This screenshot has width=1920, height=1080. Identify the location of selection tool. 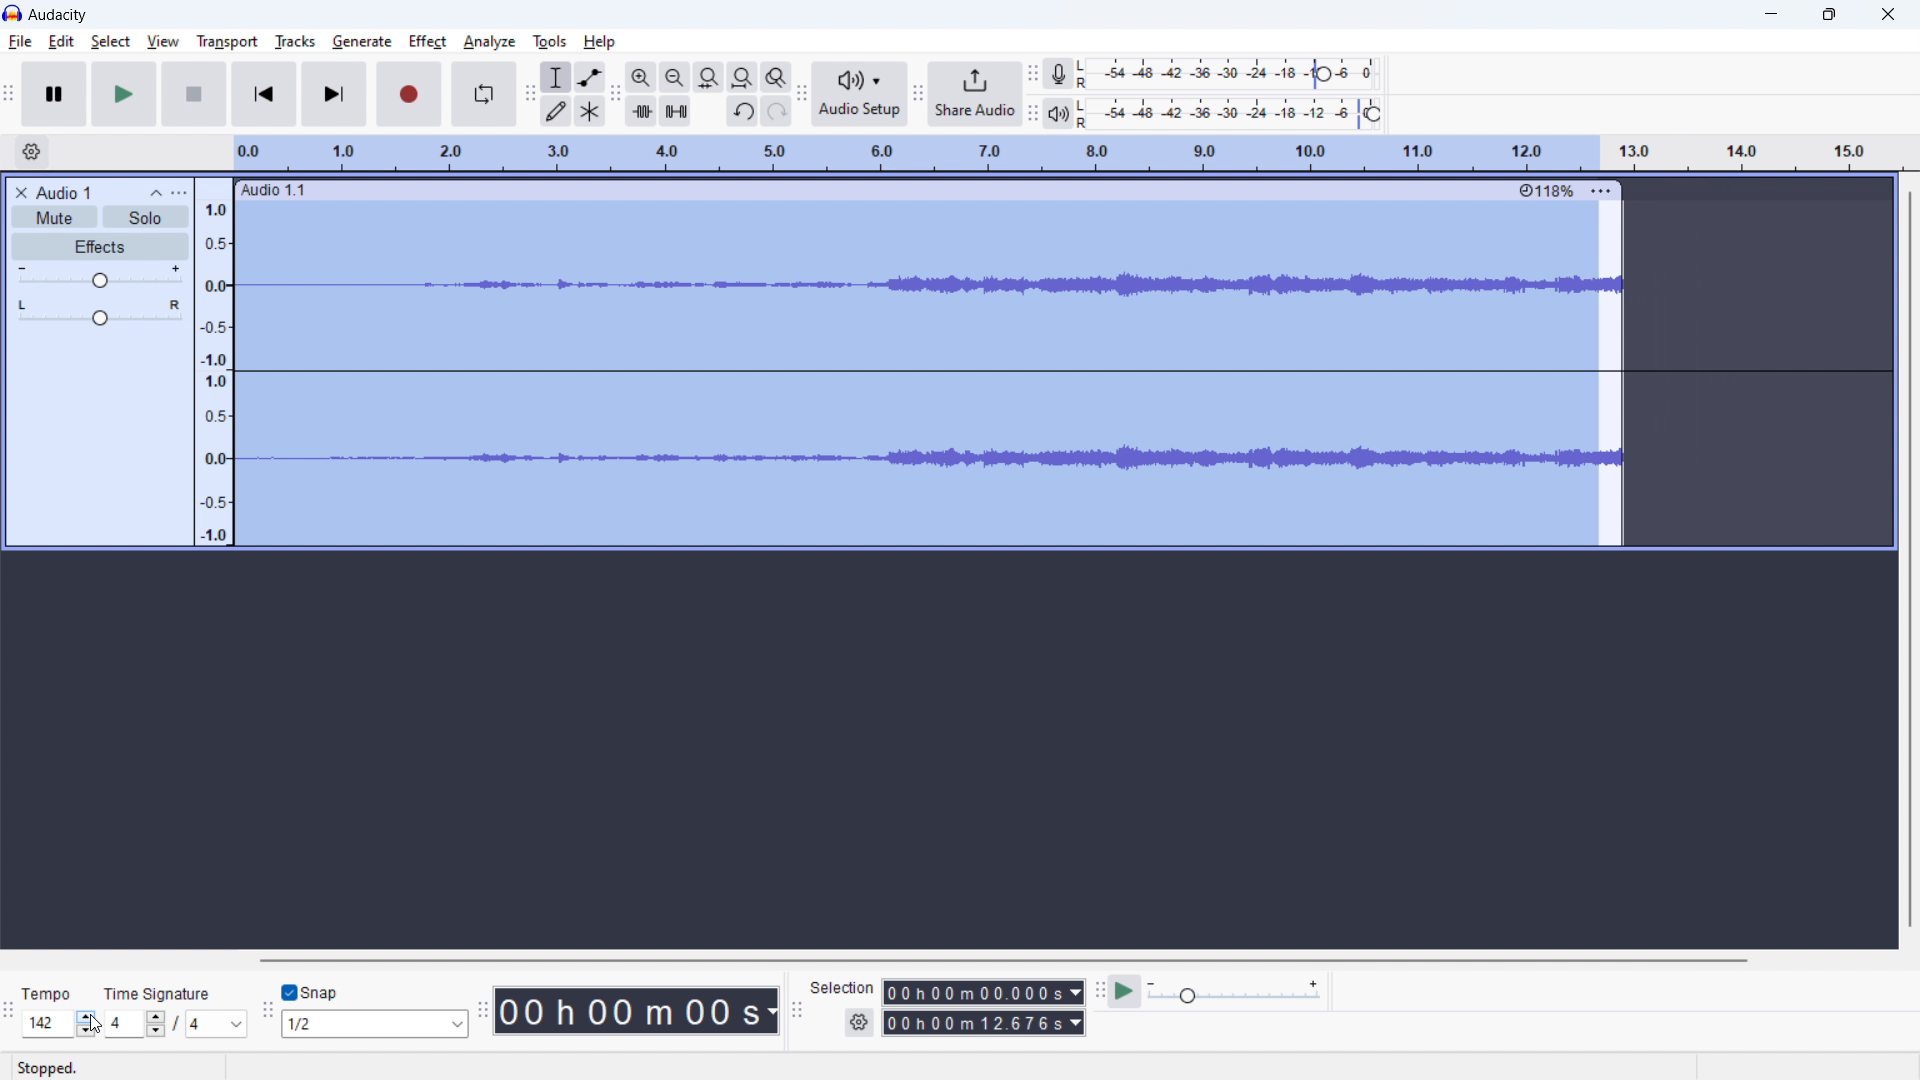
(556, 77).